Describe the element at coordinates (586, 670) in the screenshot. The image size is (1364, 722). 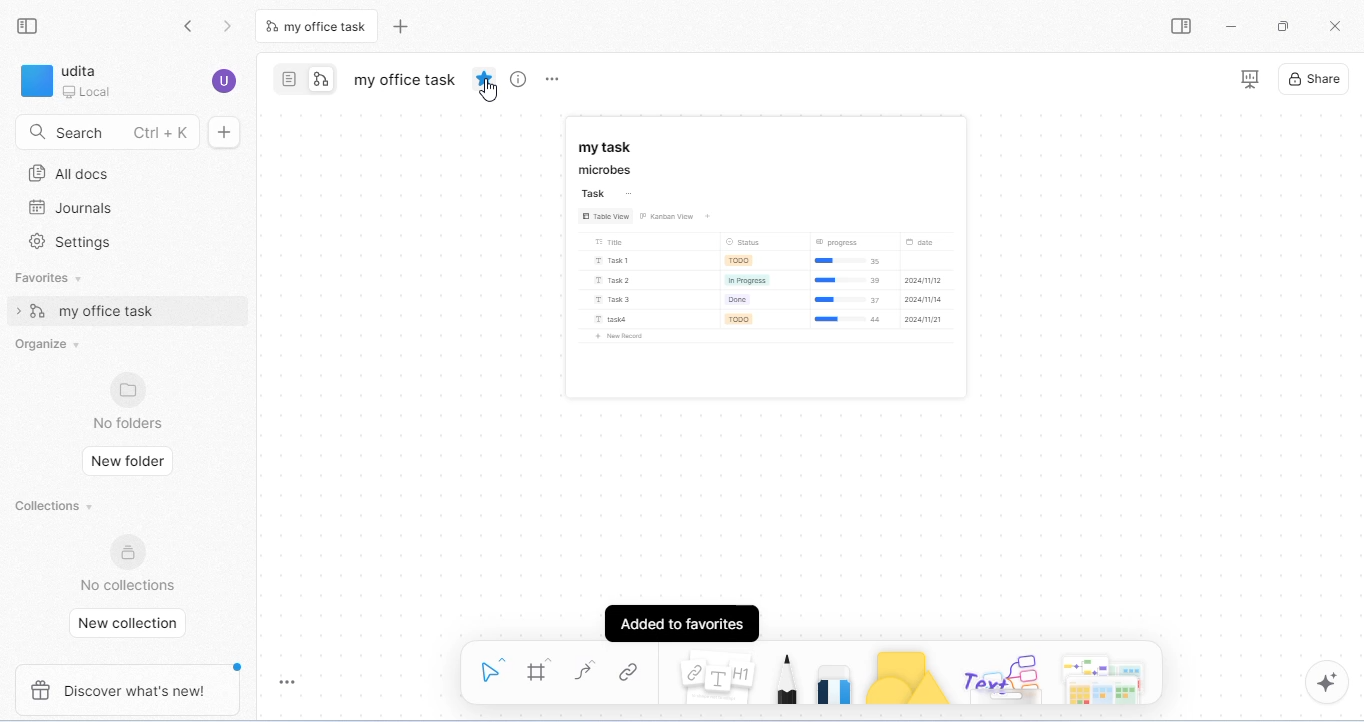
I see `curve` at that location.